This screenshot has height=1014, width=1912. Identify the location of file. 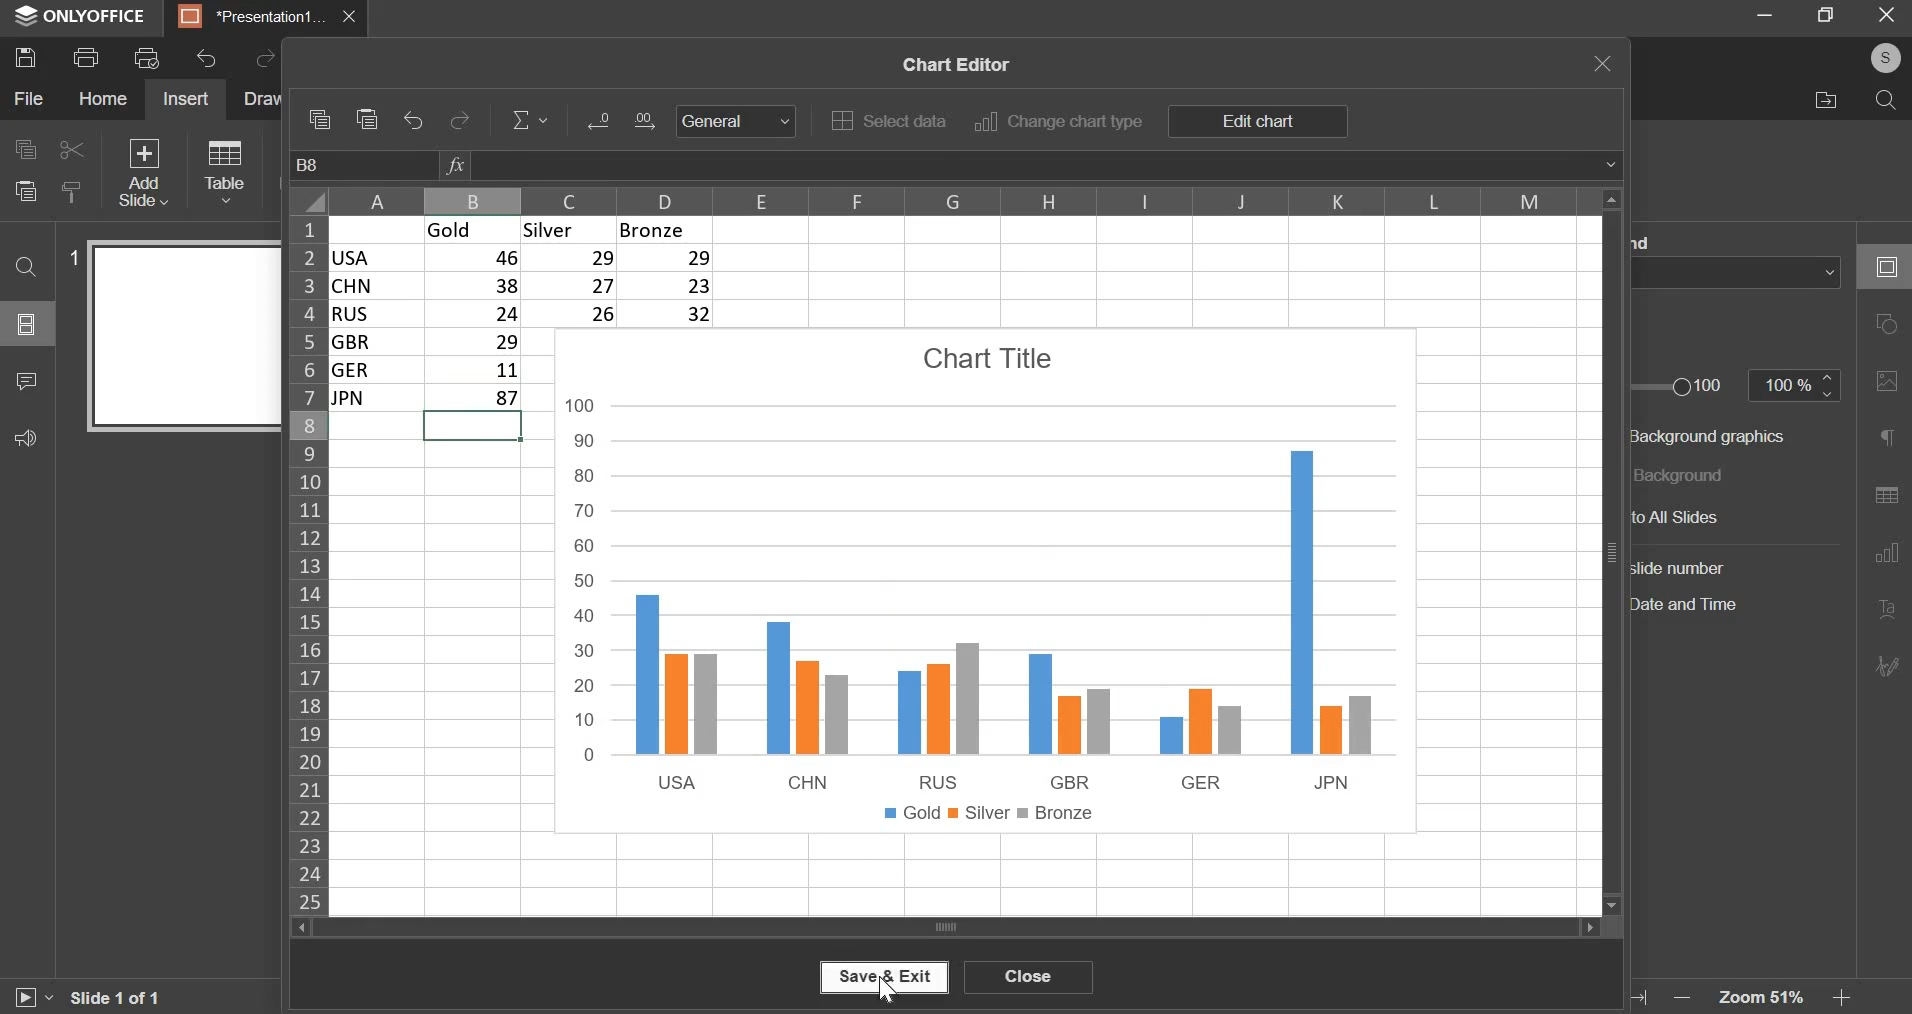
(28, 99).